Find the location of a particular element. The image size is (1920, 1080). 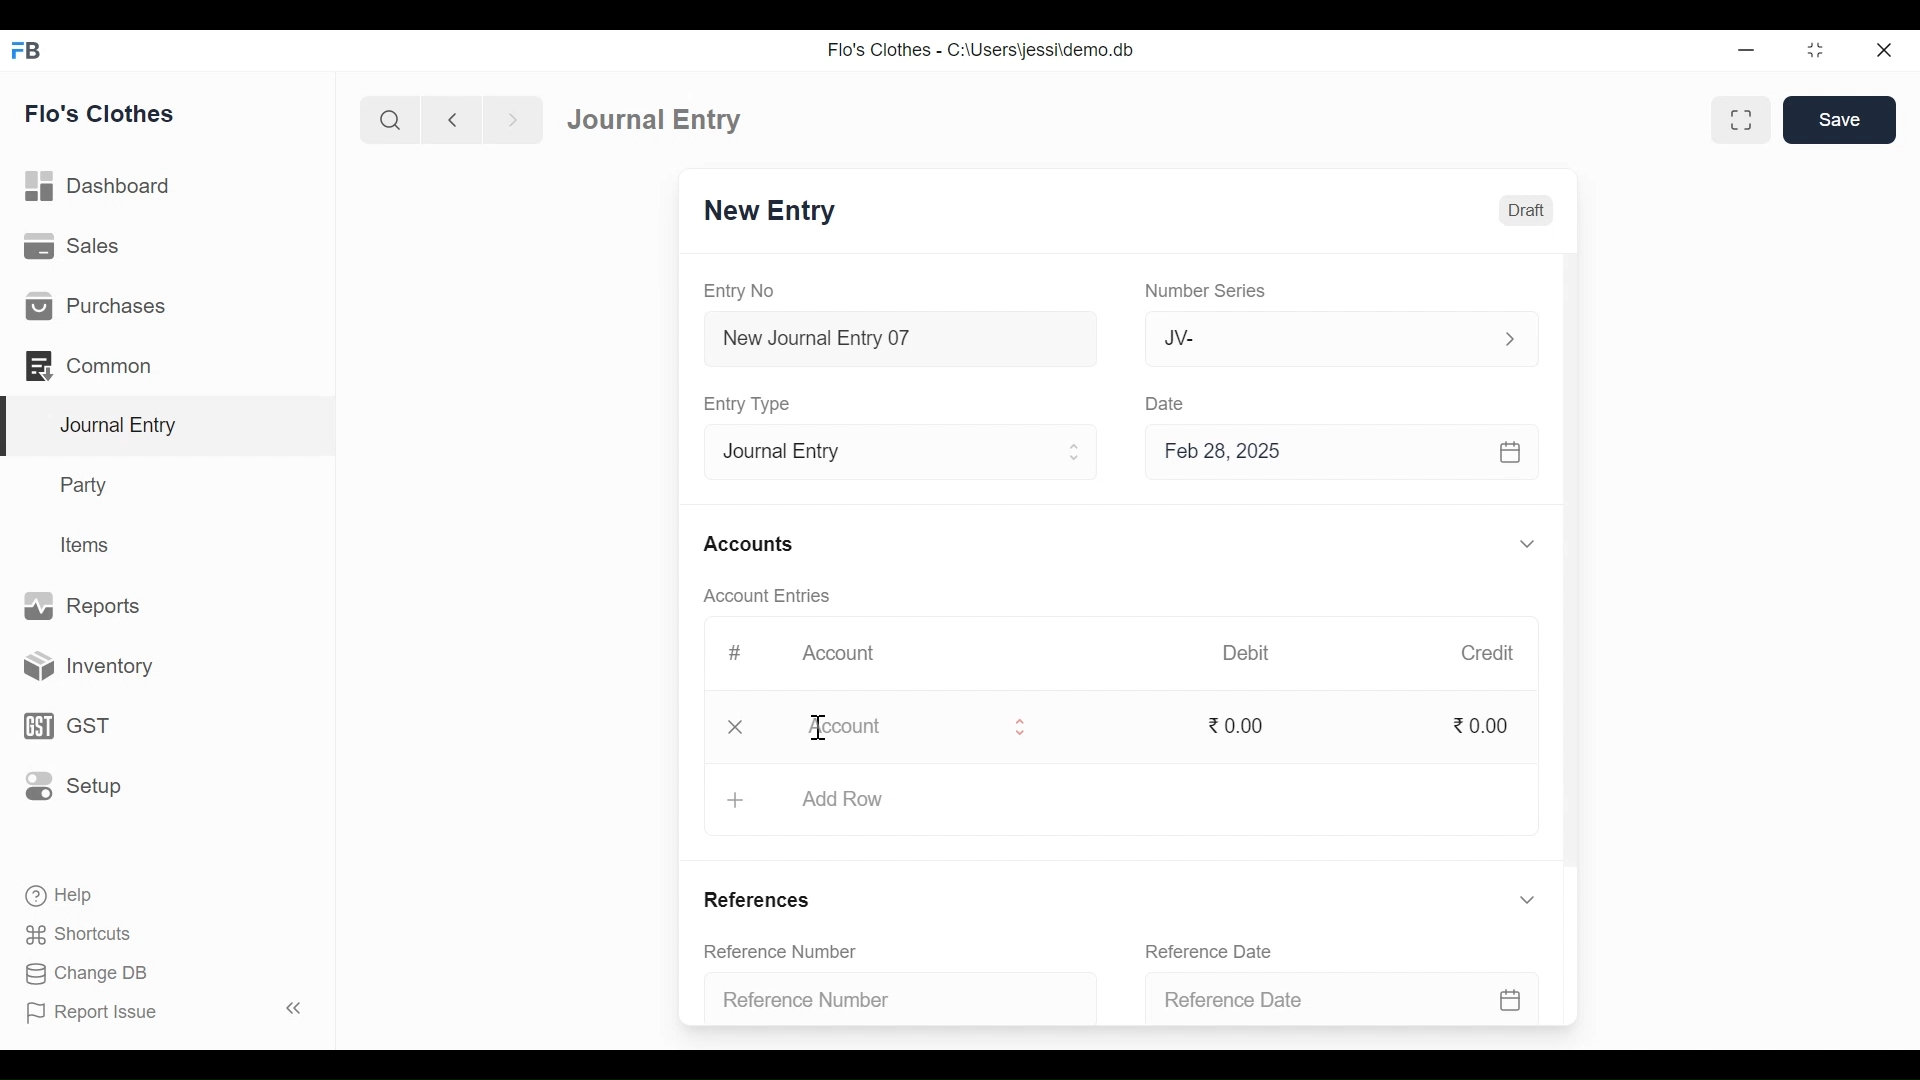

GST is located at coordinates (64, 728).